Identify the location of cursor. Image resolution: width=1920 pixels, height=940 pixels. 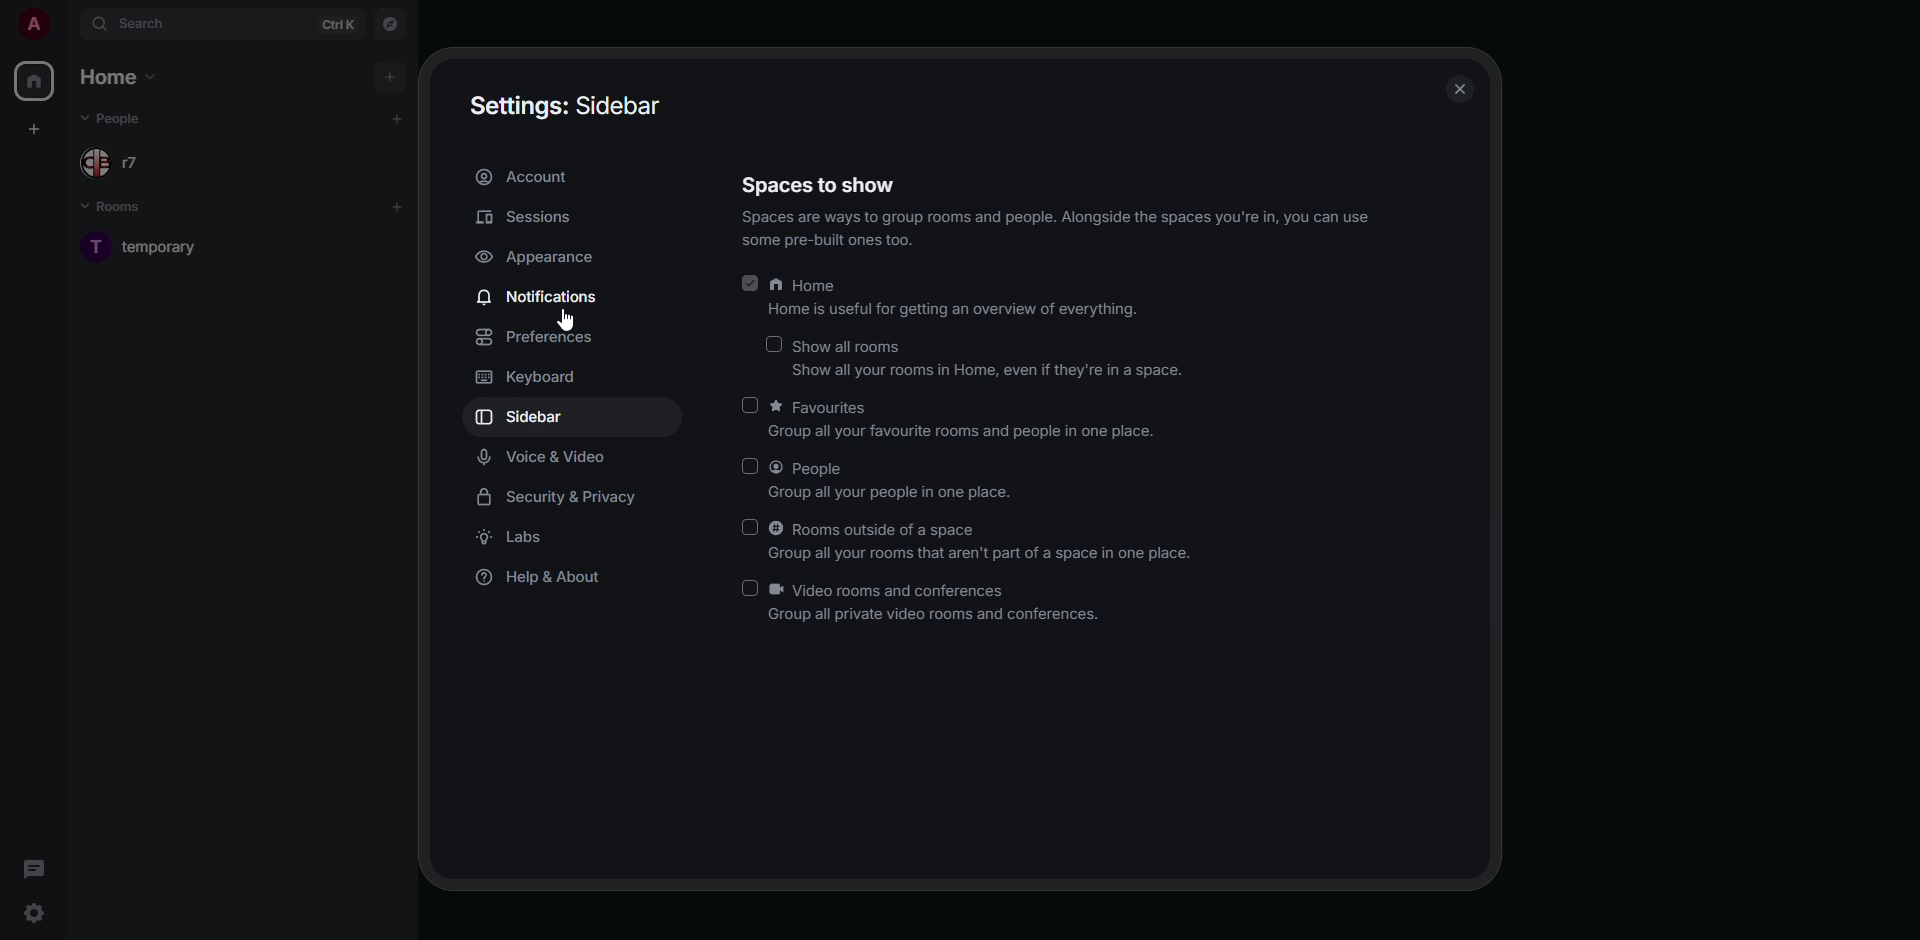
(562, 321).